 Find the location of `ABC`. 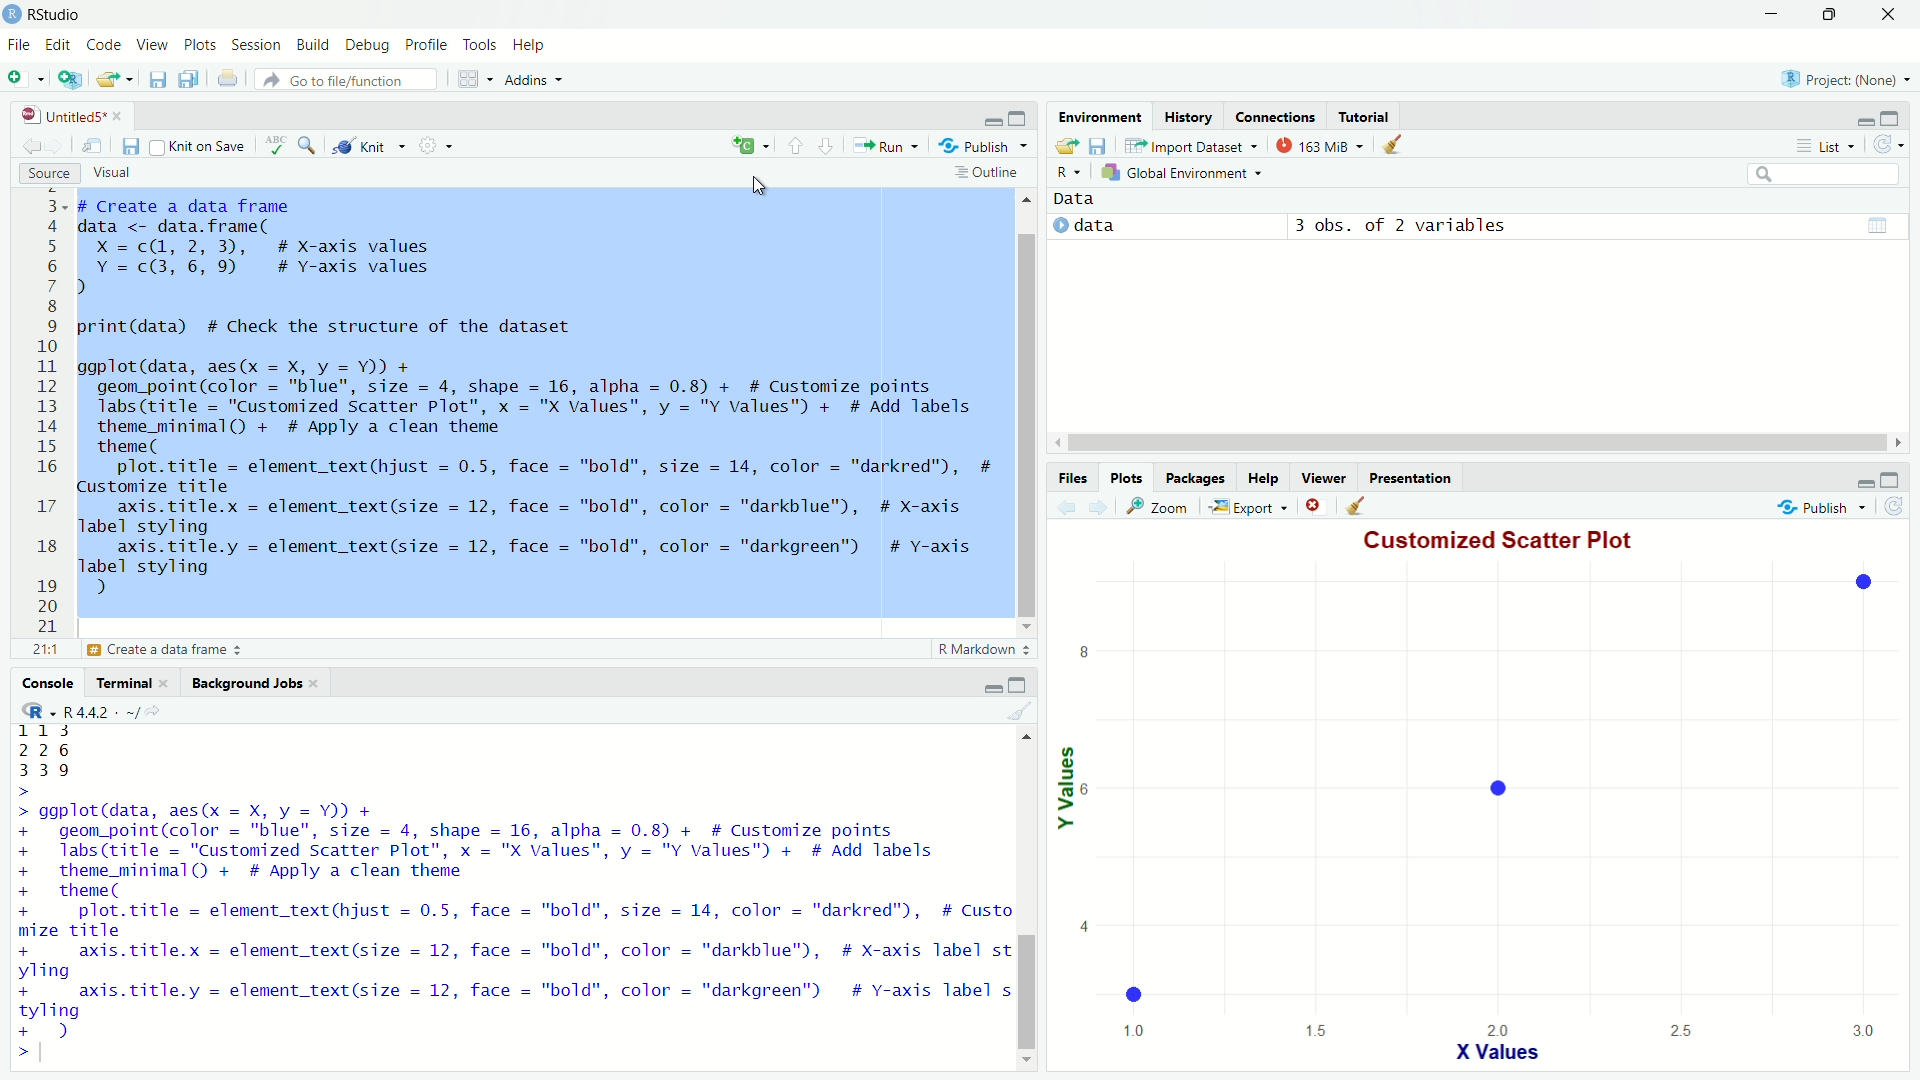

ABC is located at coordinates (274, 146).